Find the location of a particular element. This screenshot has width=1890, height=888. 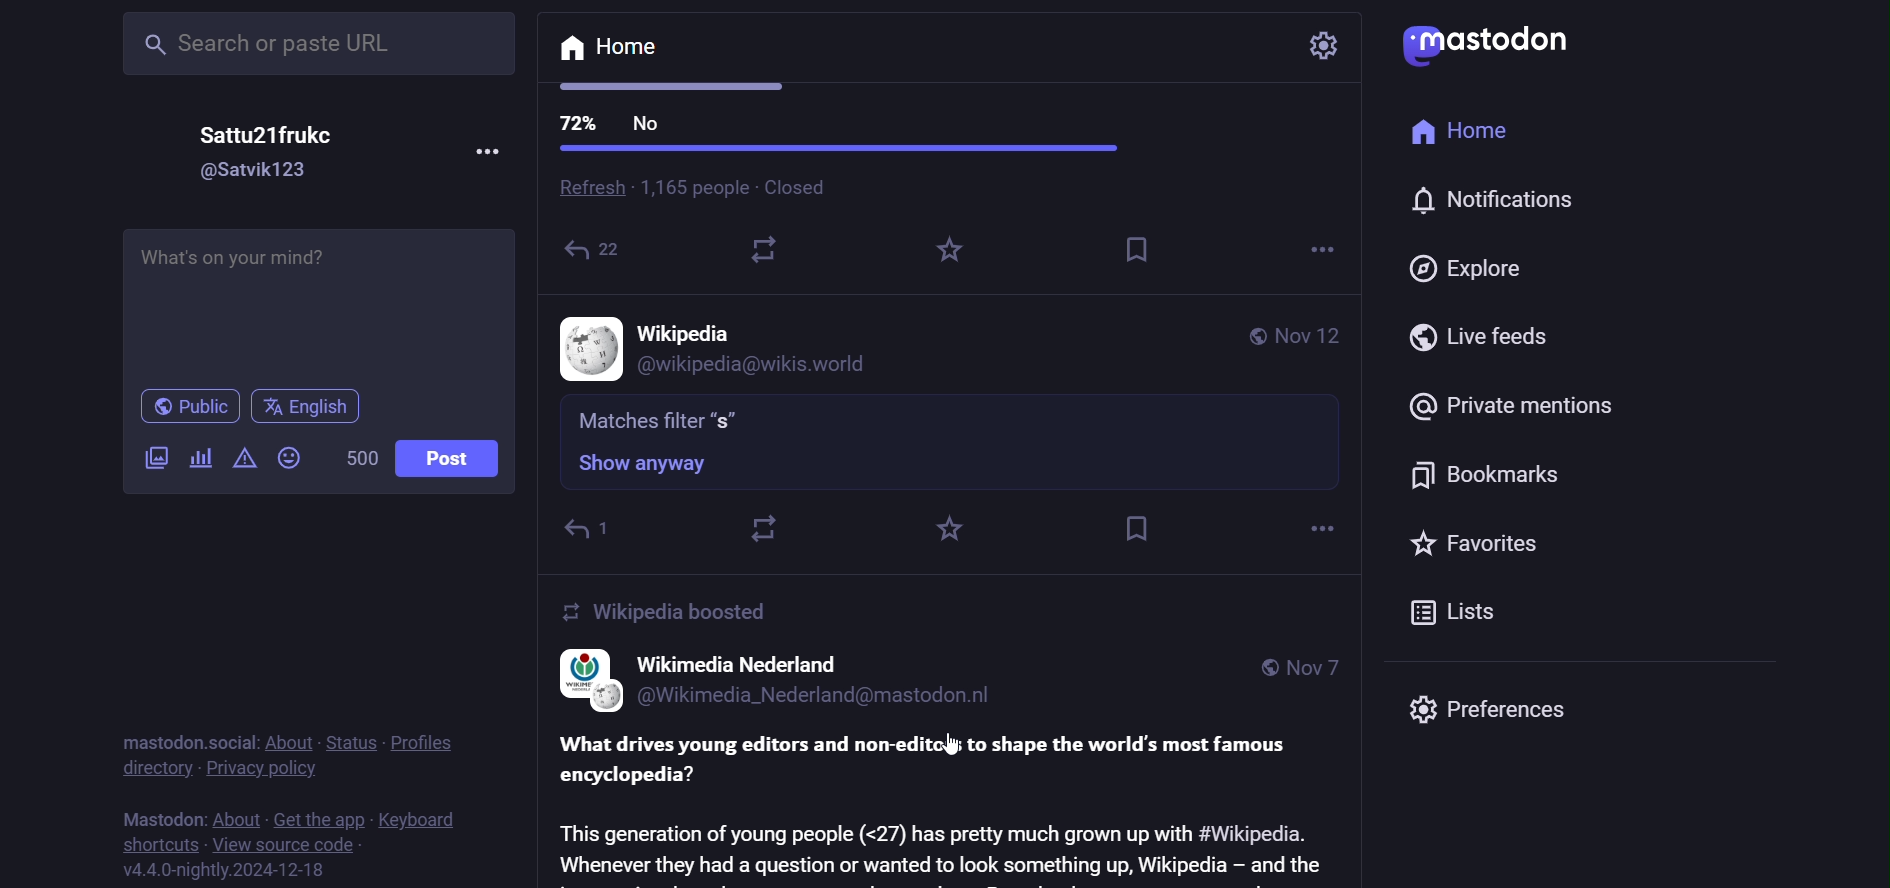

closed is located at coordinates (807, 188).